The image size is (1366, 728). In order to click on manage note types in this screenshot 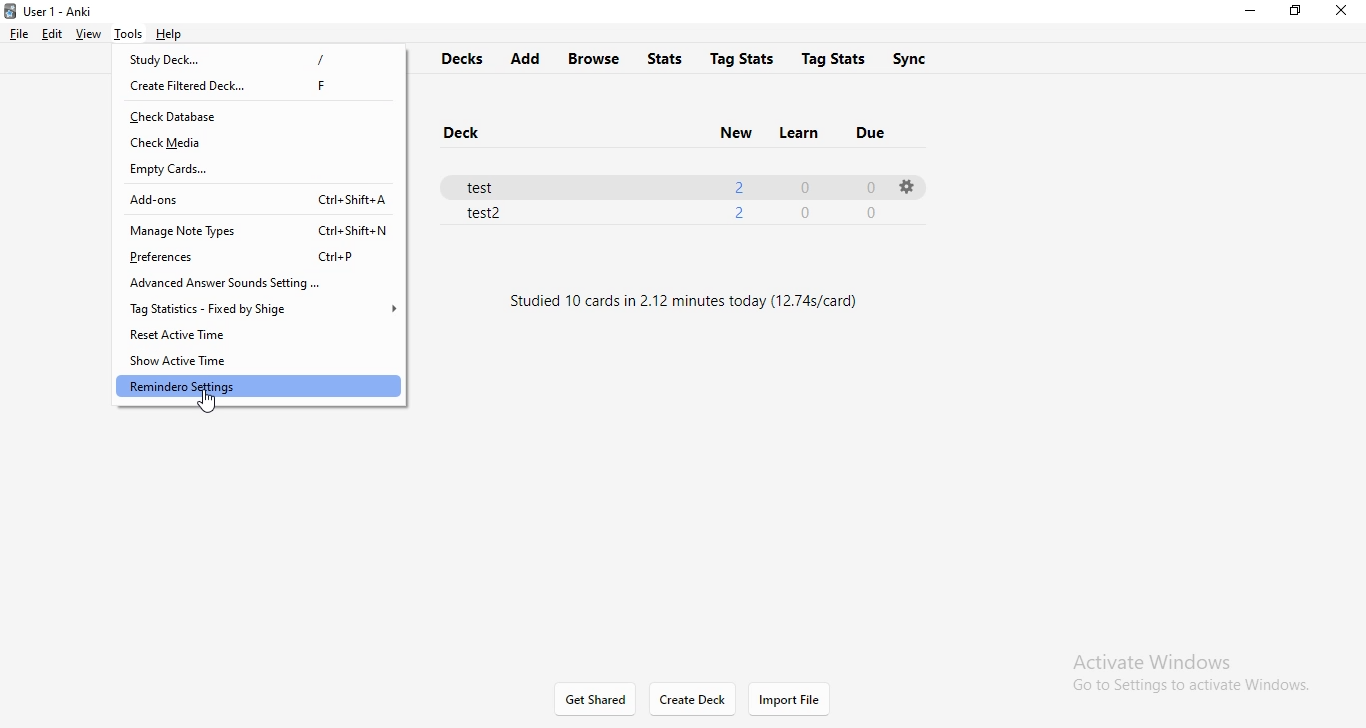, I will do `click(265, 231)`.